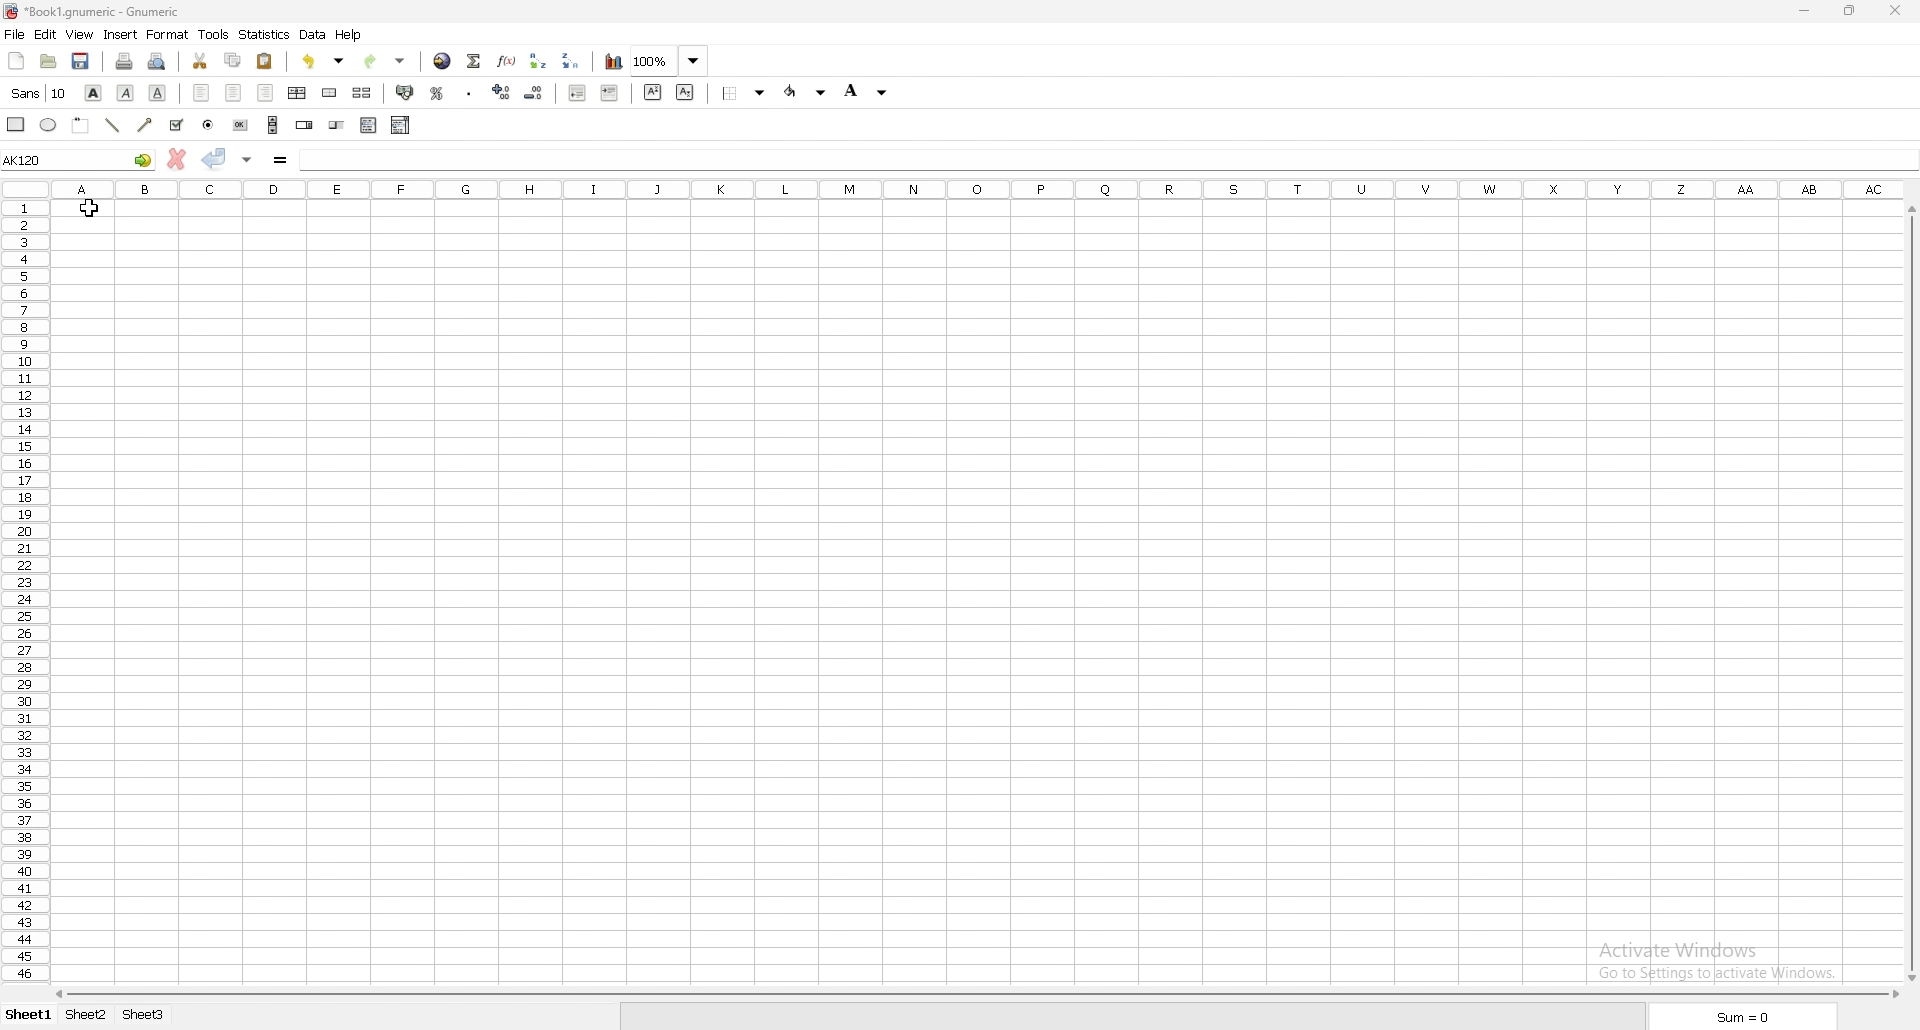 This screenshot has height=1030, width=1920. I want to click on background, so click(866, 90).